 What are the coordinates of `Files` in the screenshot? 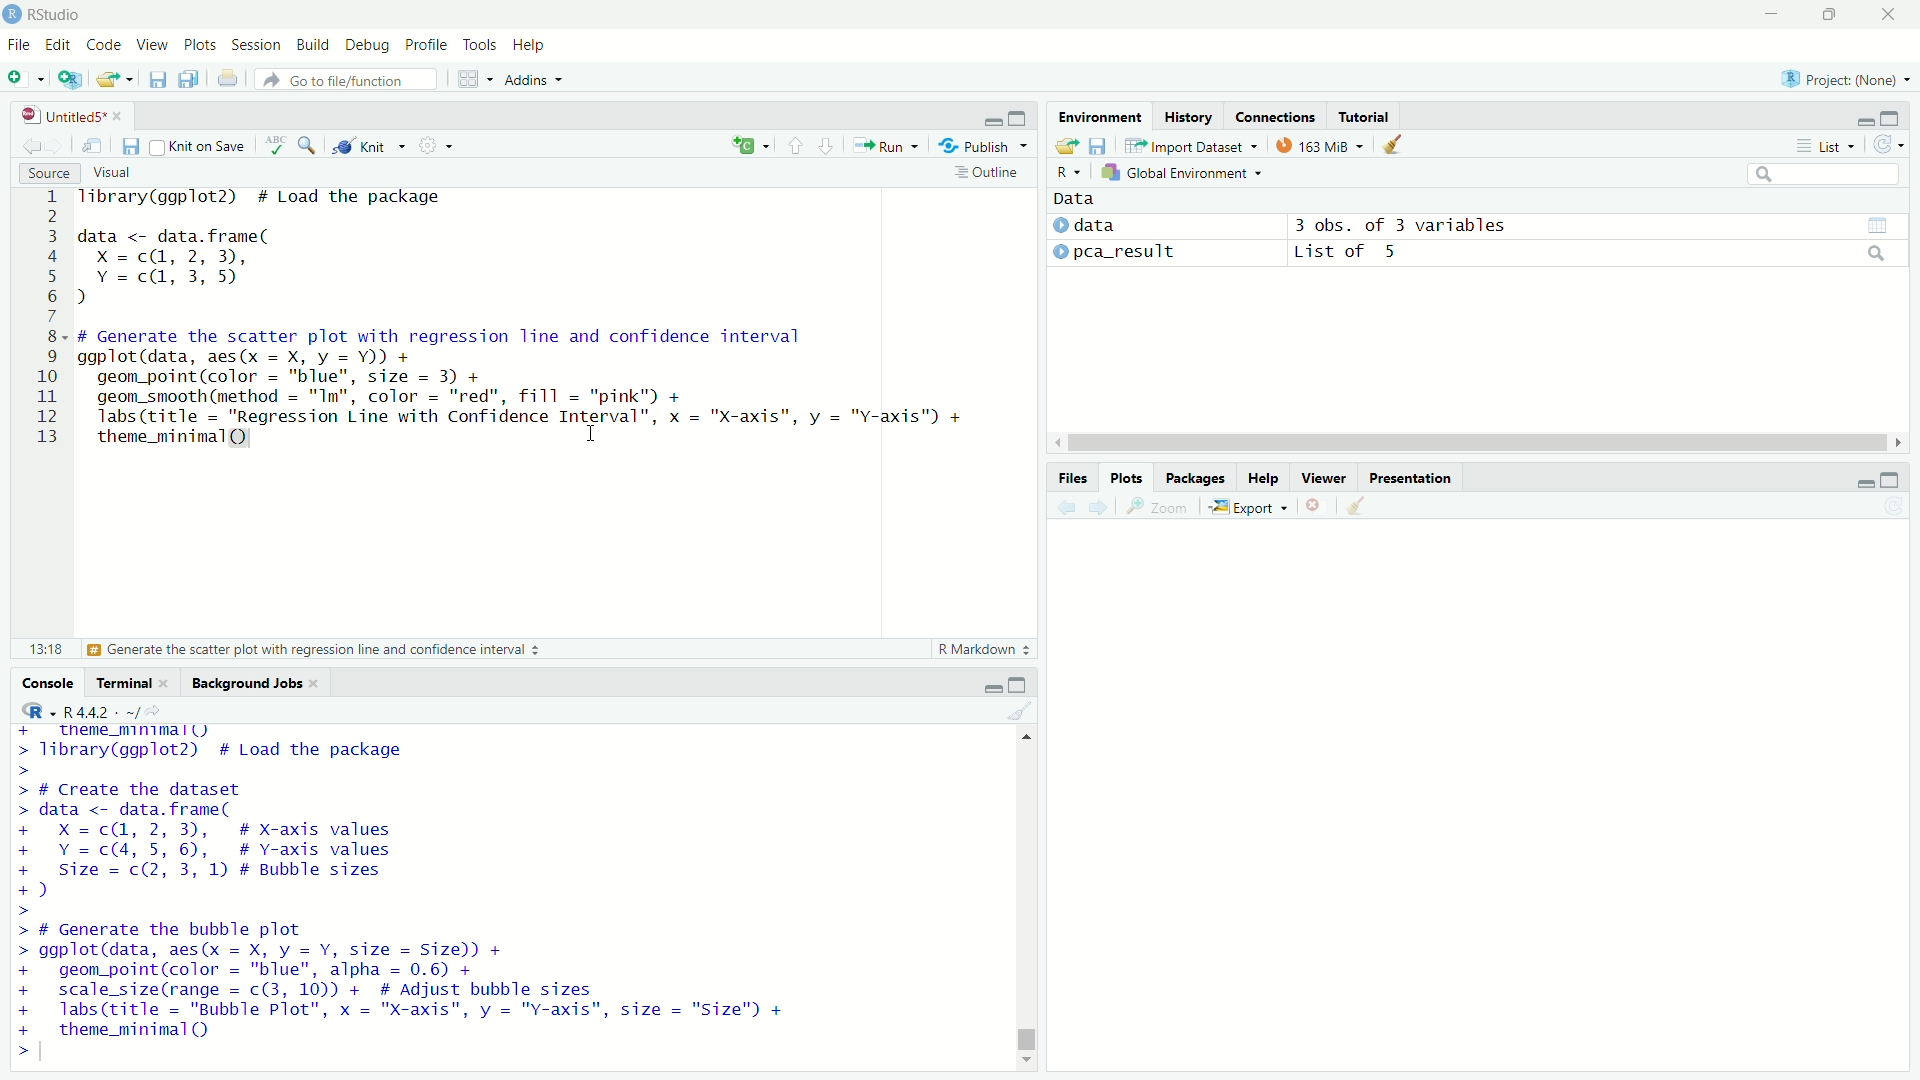 It's located at (1073, 478).